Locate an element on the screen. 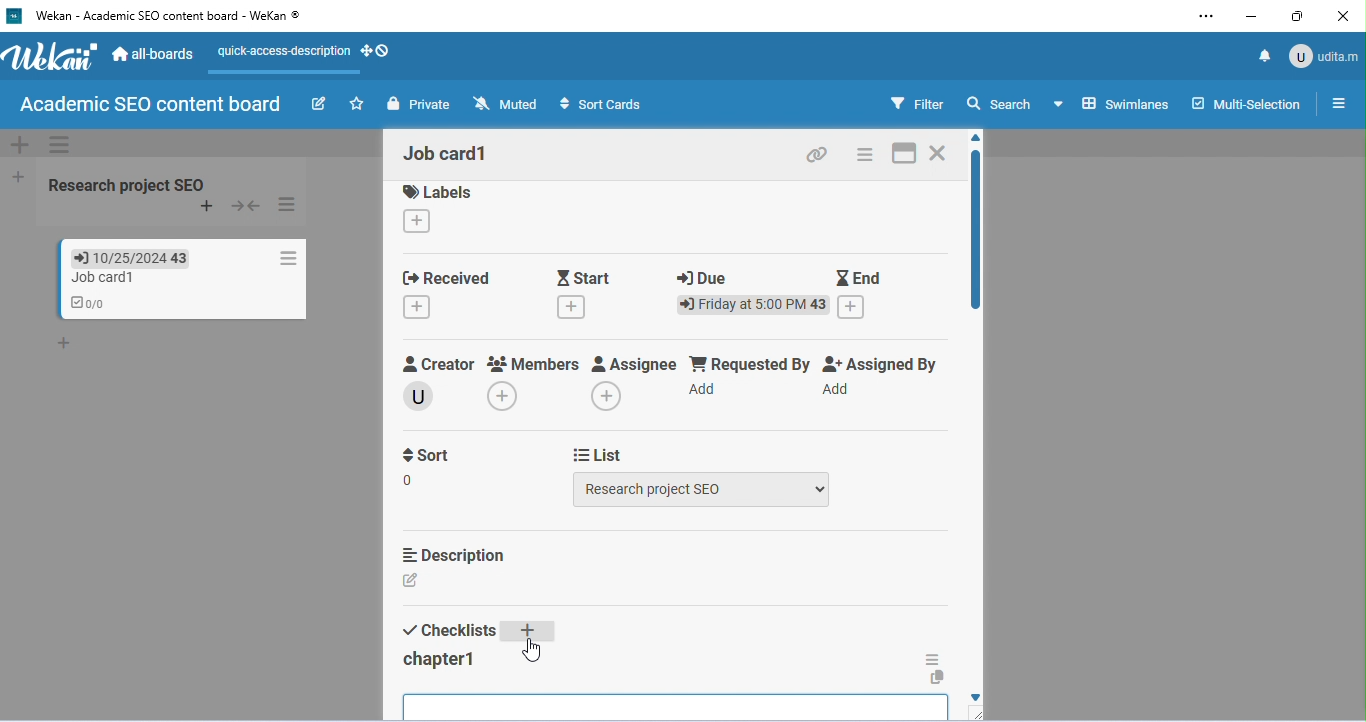 The width and height of the screenshot is (1366, 722). assignee is located at coordinates (635, 366).